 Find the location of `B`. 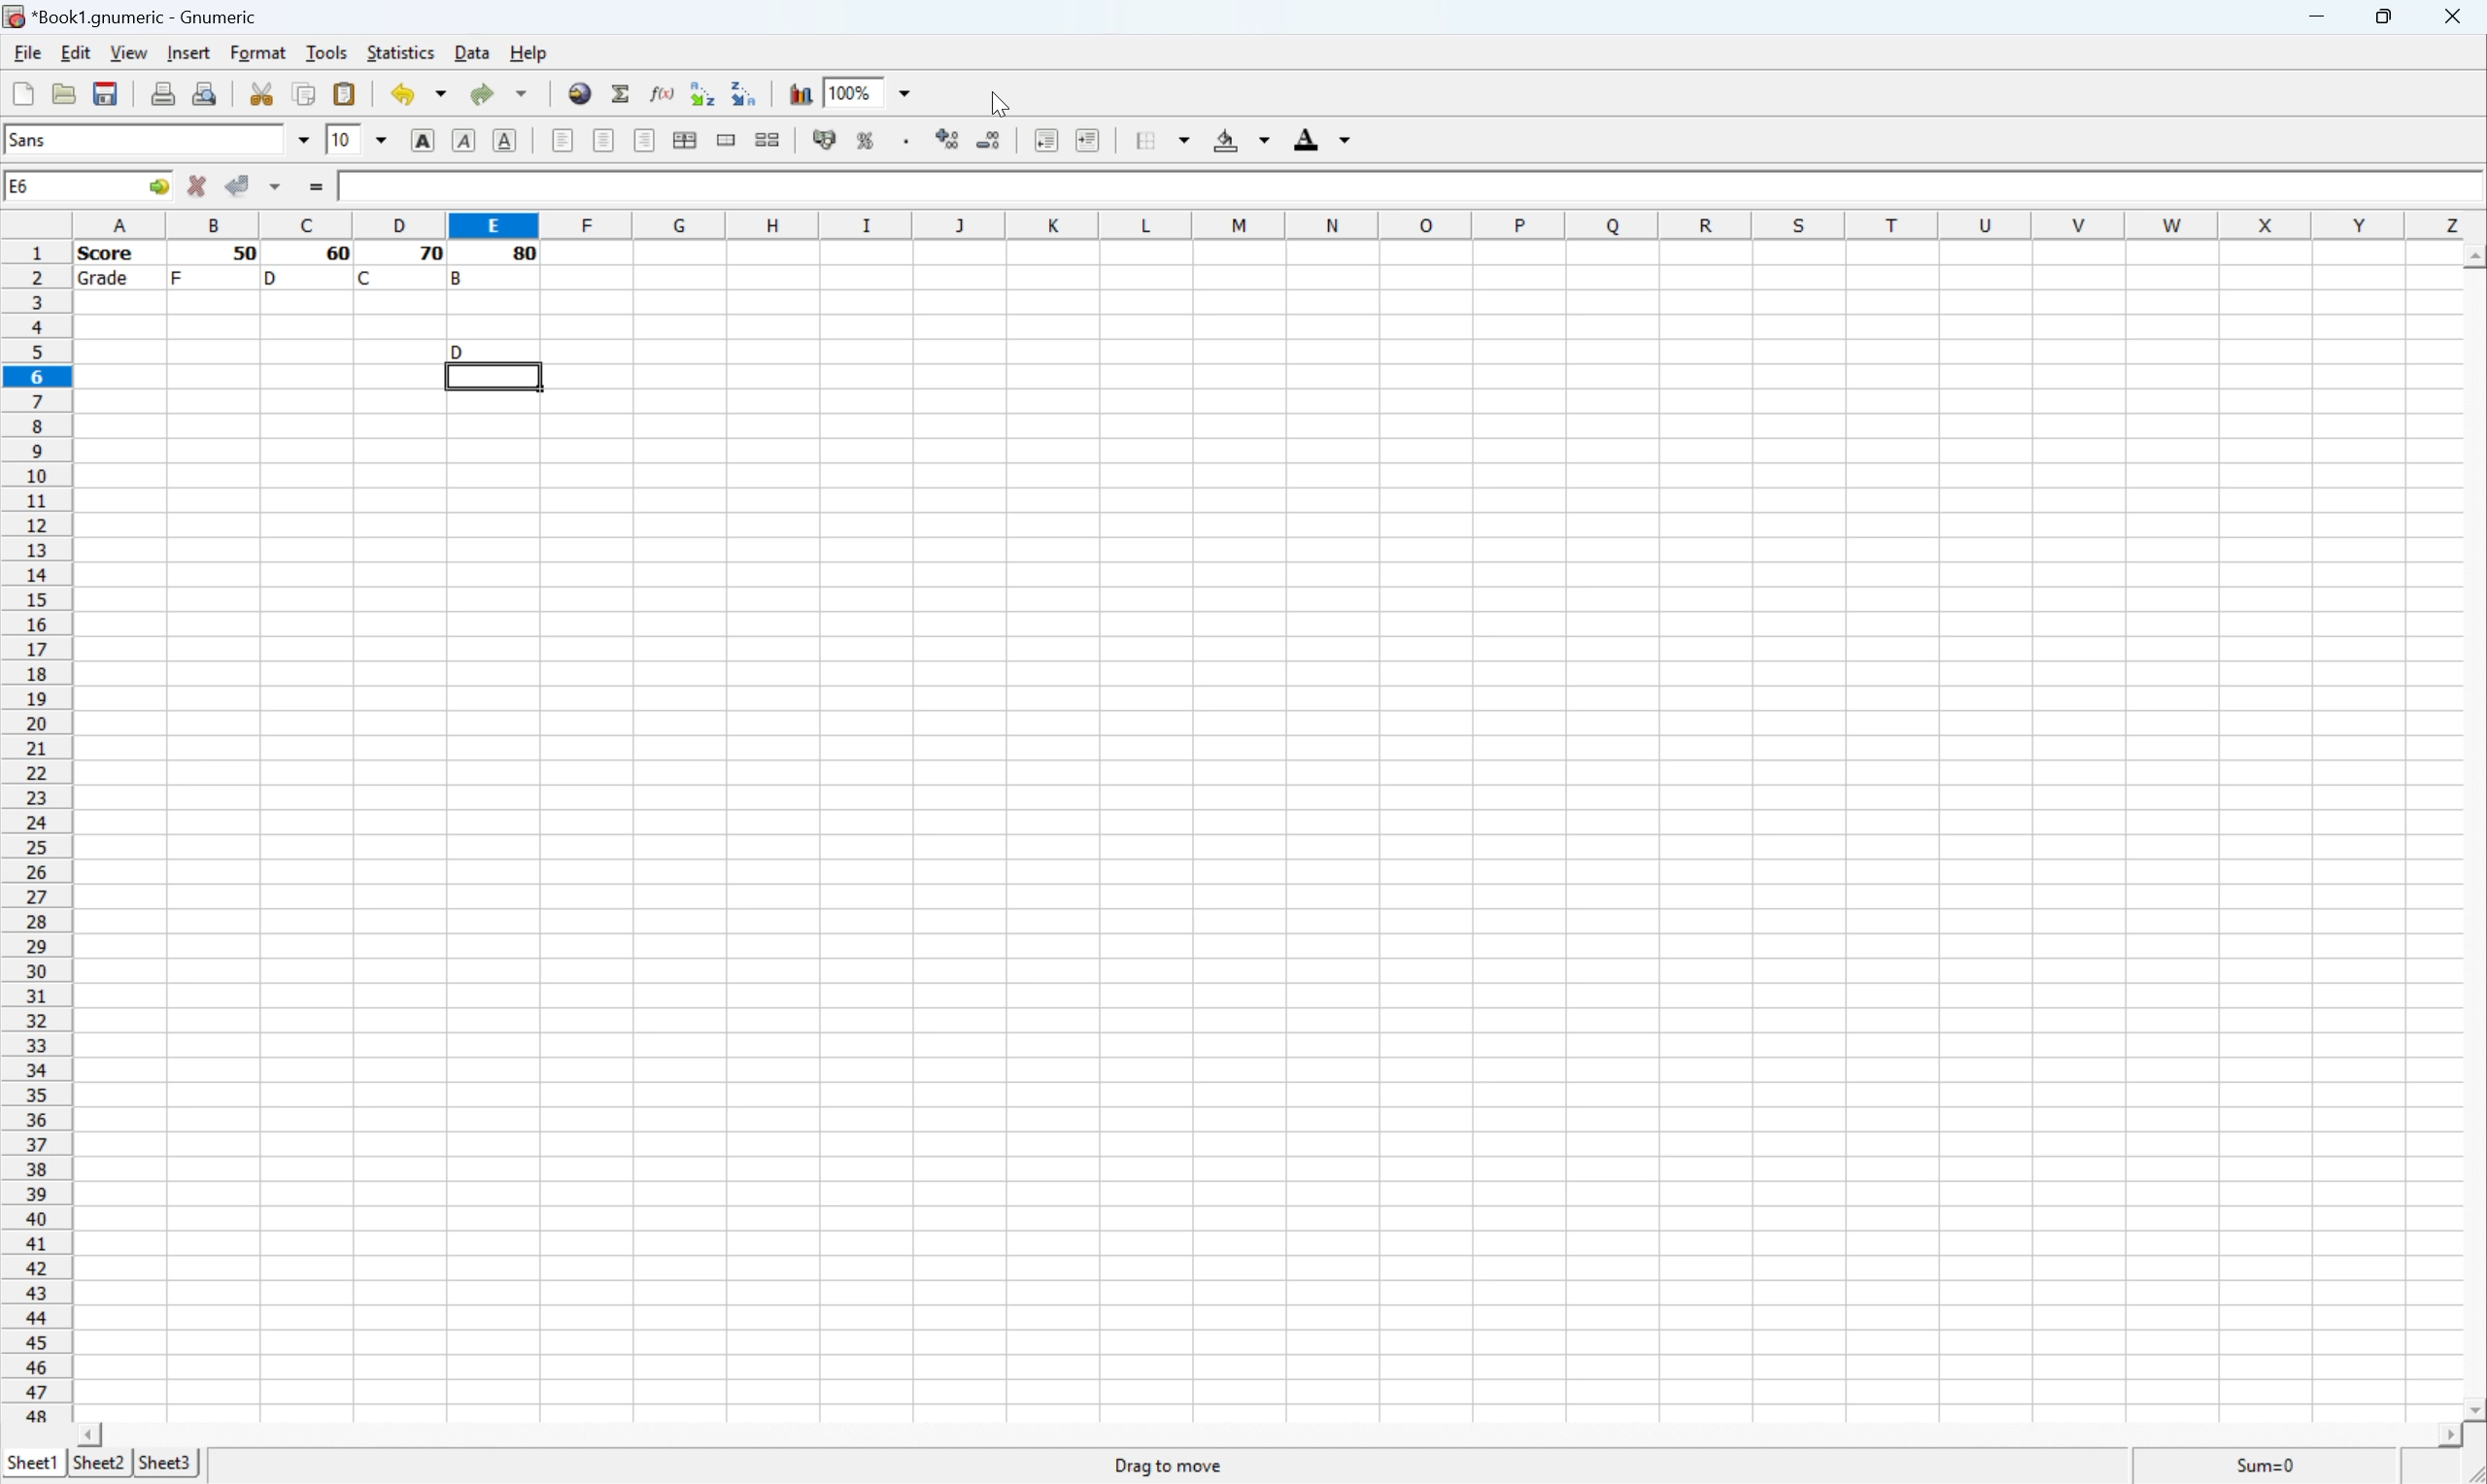

B is located at coordinates (460, 276).